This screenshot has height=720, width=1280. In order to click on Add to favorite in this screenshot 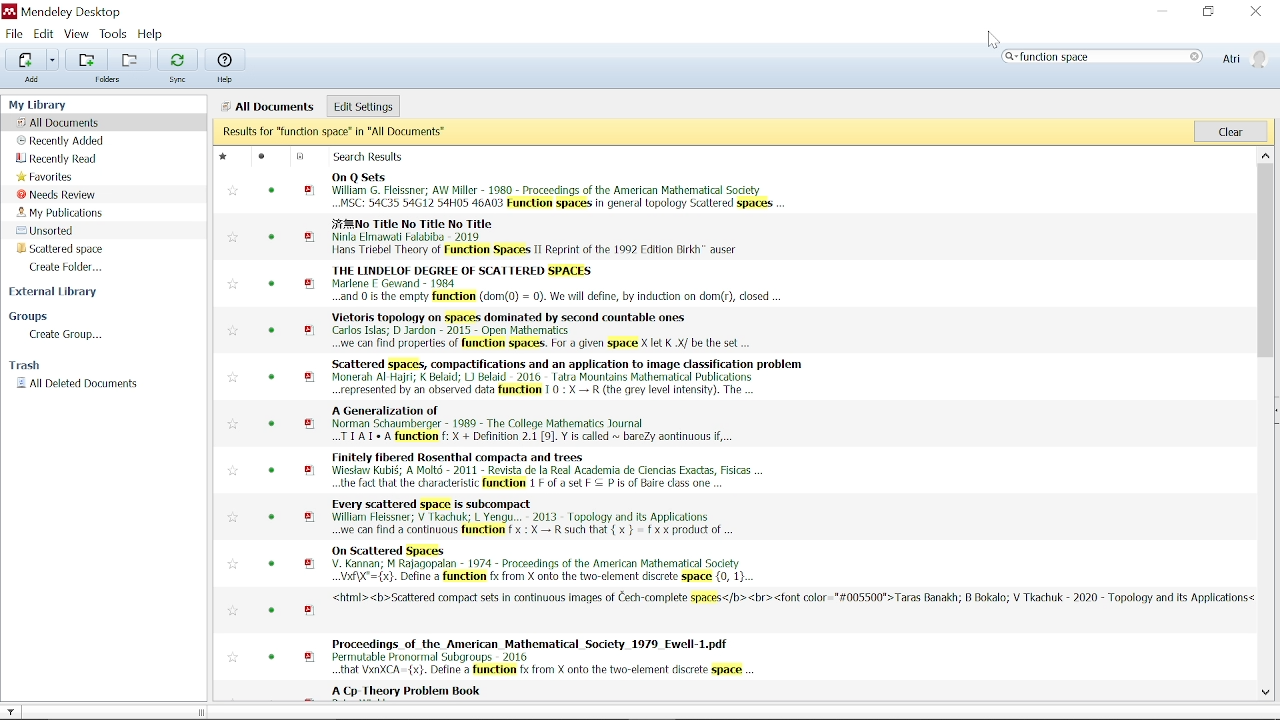, I will do `click(232, 470)`.